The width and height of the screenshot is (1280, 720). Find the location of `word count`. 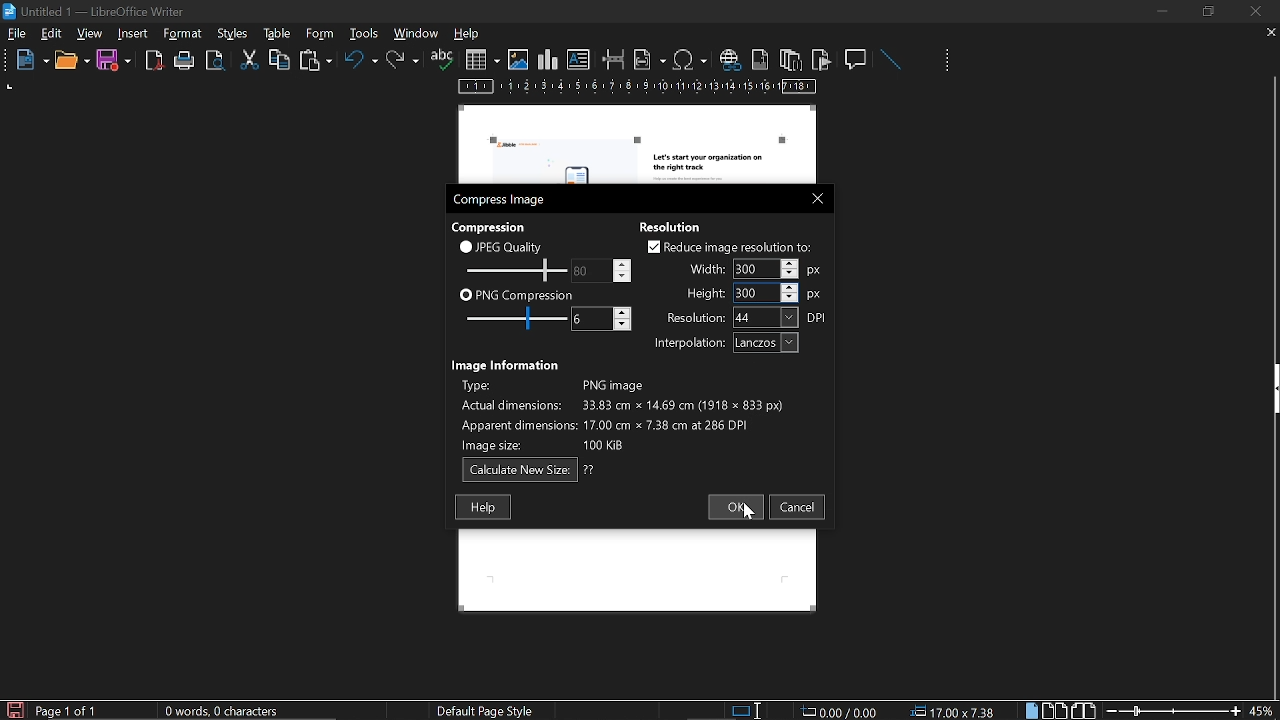

word count is located at coordinates (229, 711).